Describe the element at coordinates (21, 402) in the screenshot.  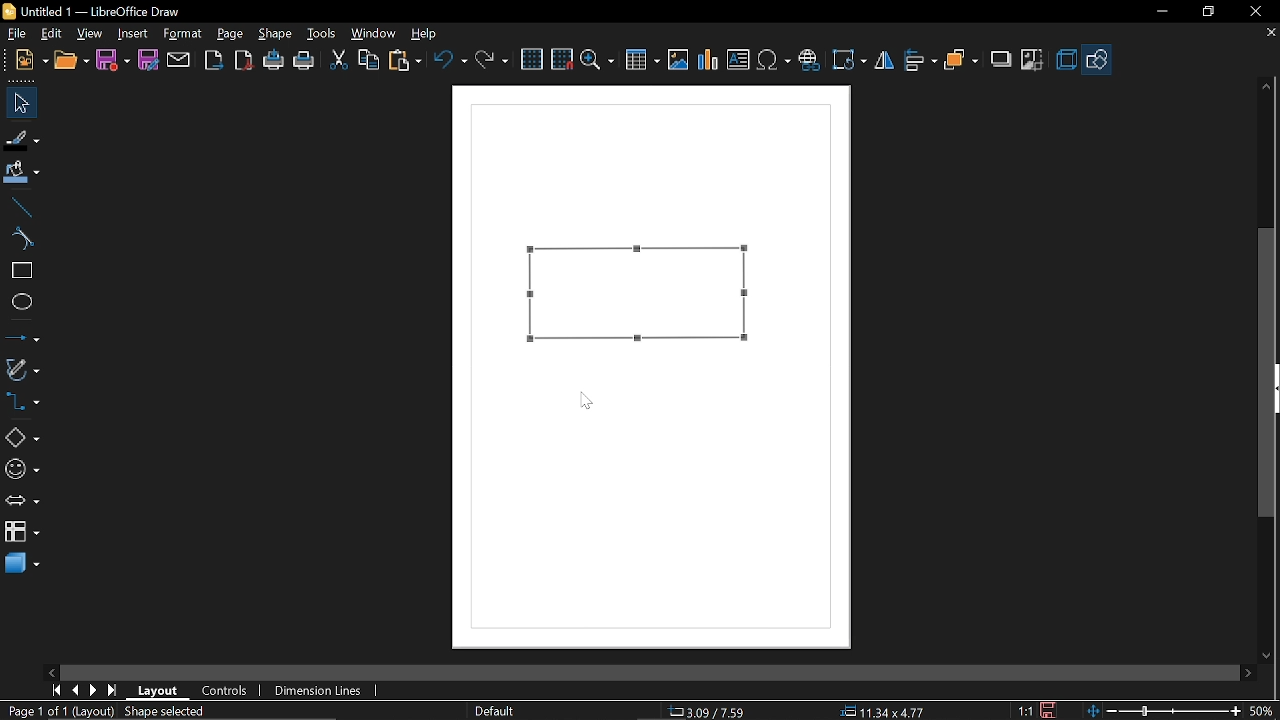
I see `connector` at that location.